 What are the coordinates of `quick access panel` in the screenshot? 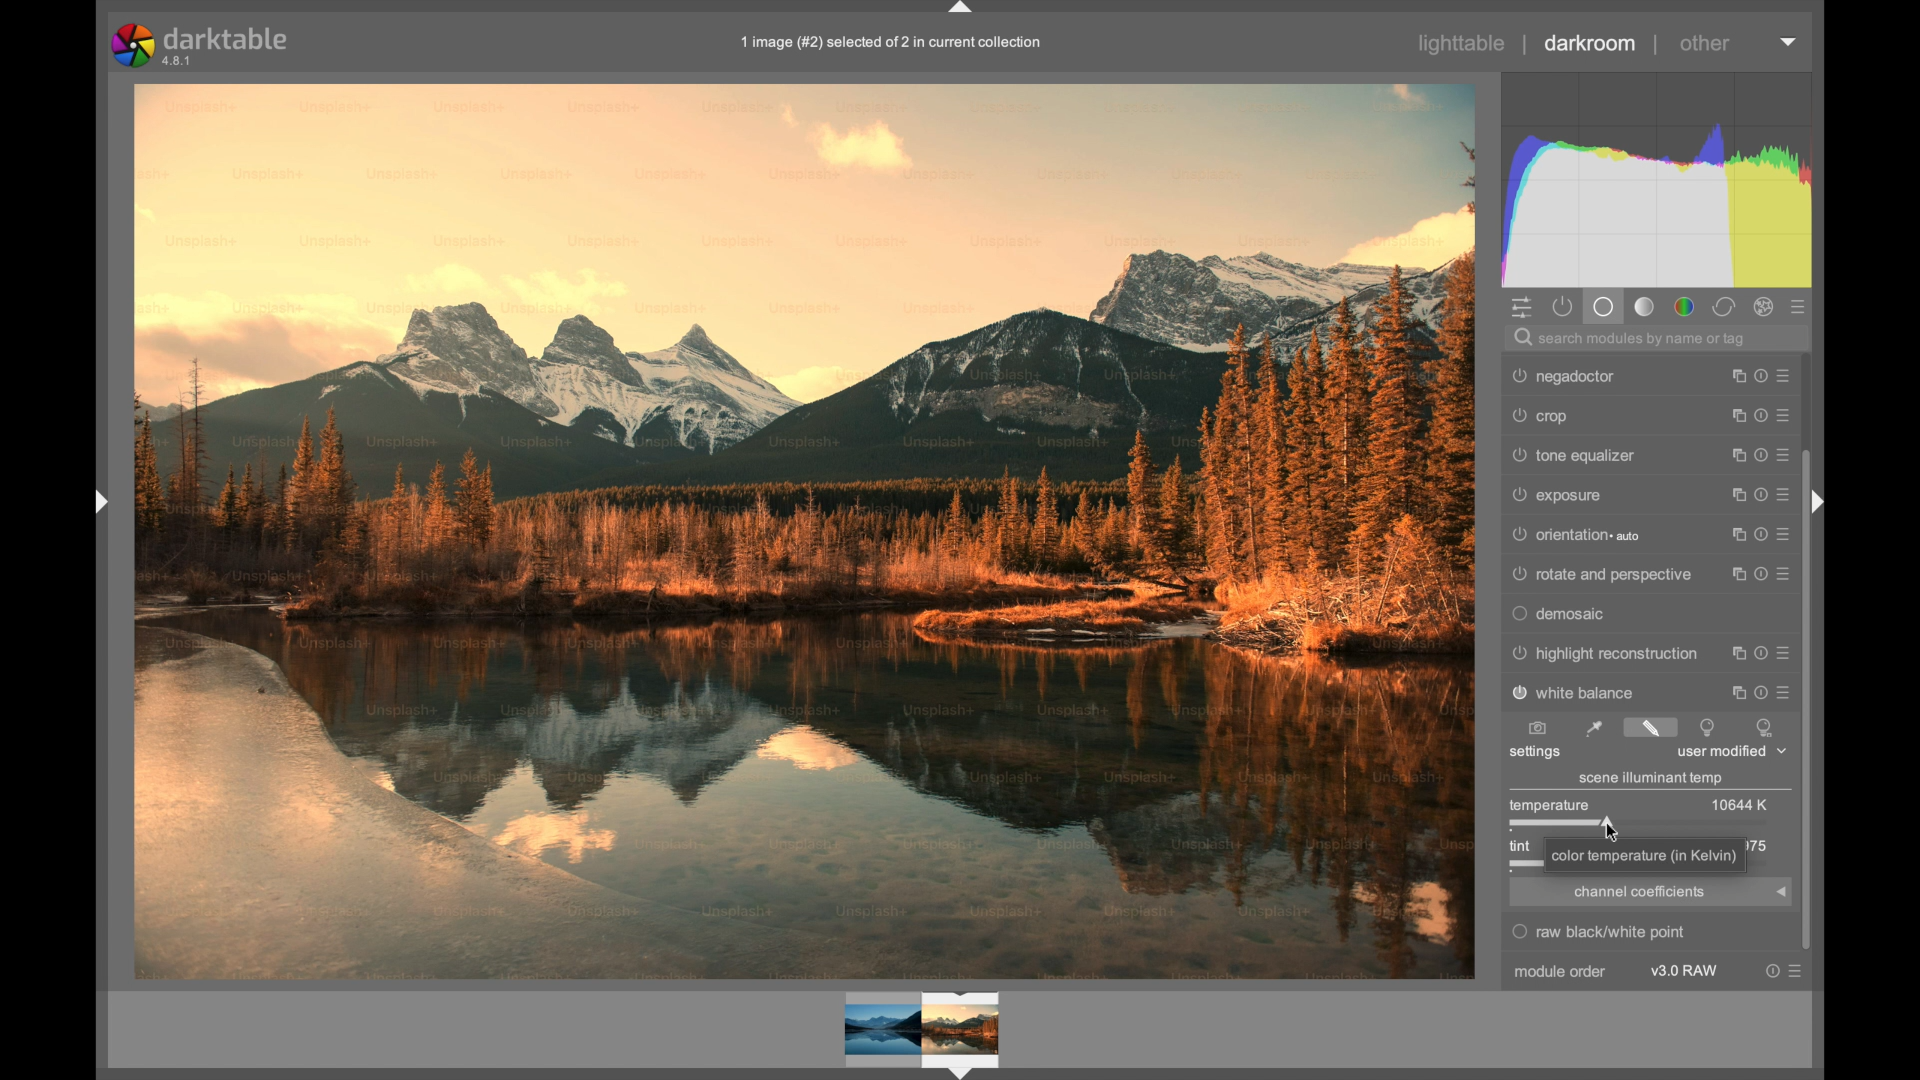 It's located at (1522, 308).